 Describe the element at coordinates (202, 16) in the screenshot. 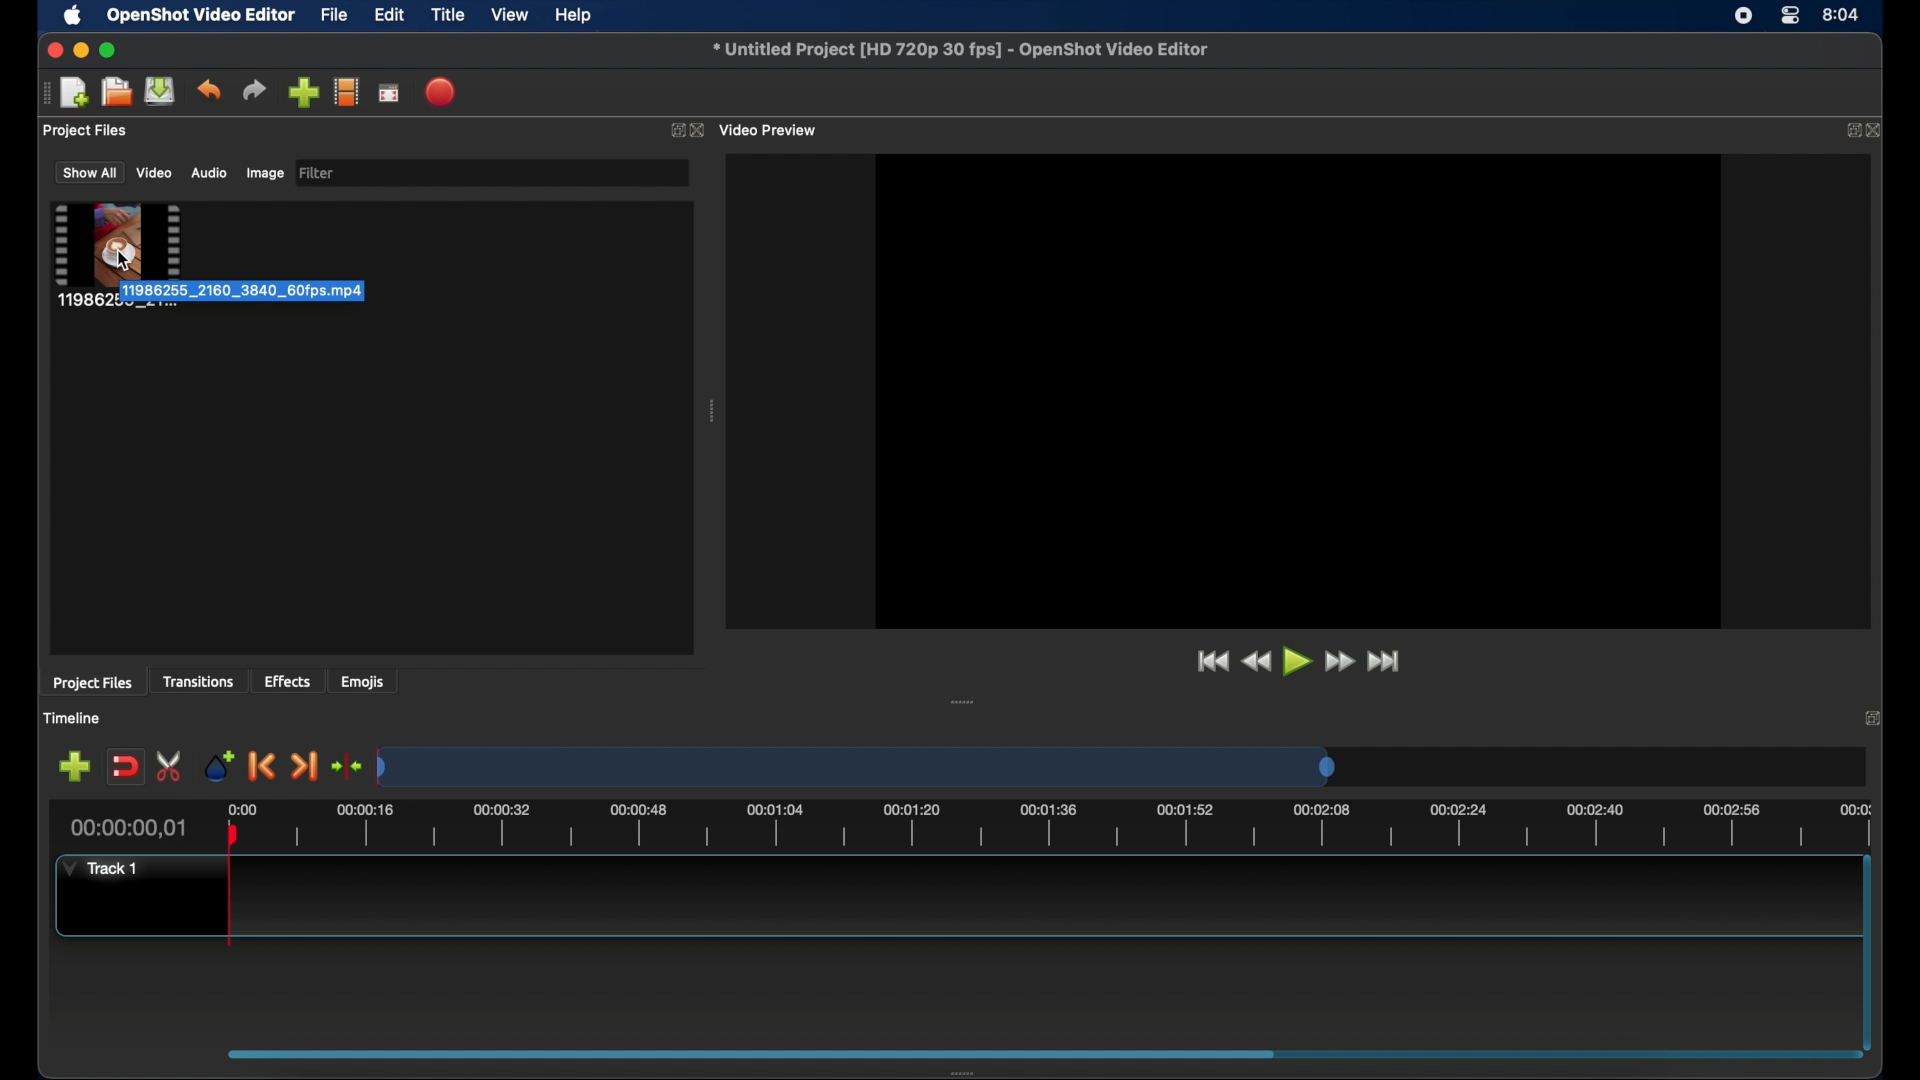

I see `openshot video editor` at that location.